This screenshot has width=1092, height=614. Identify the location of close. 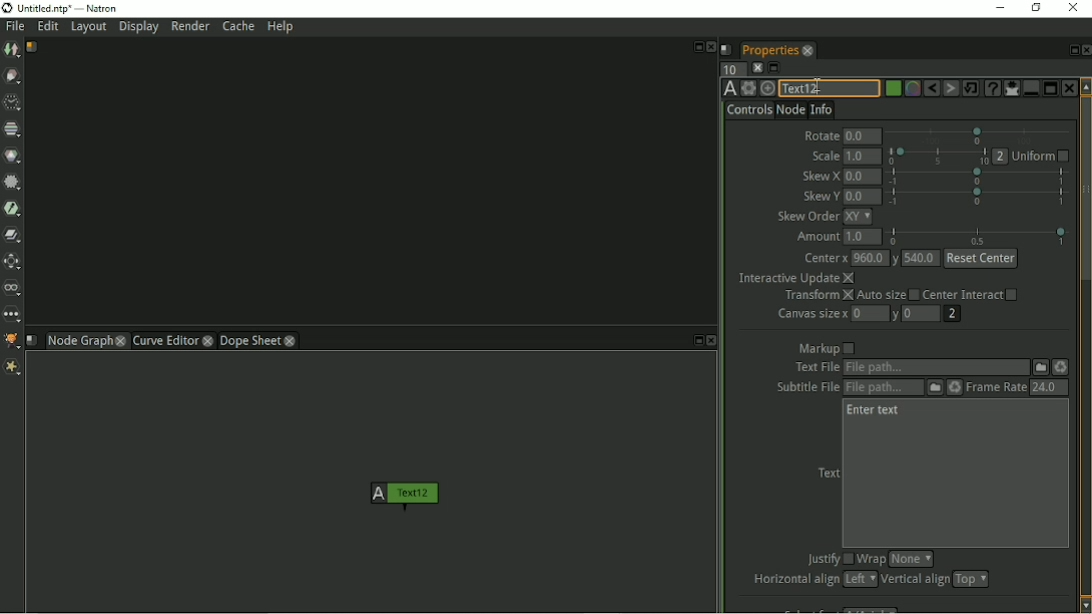
(808, 50).